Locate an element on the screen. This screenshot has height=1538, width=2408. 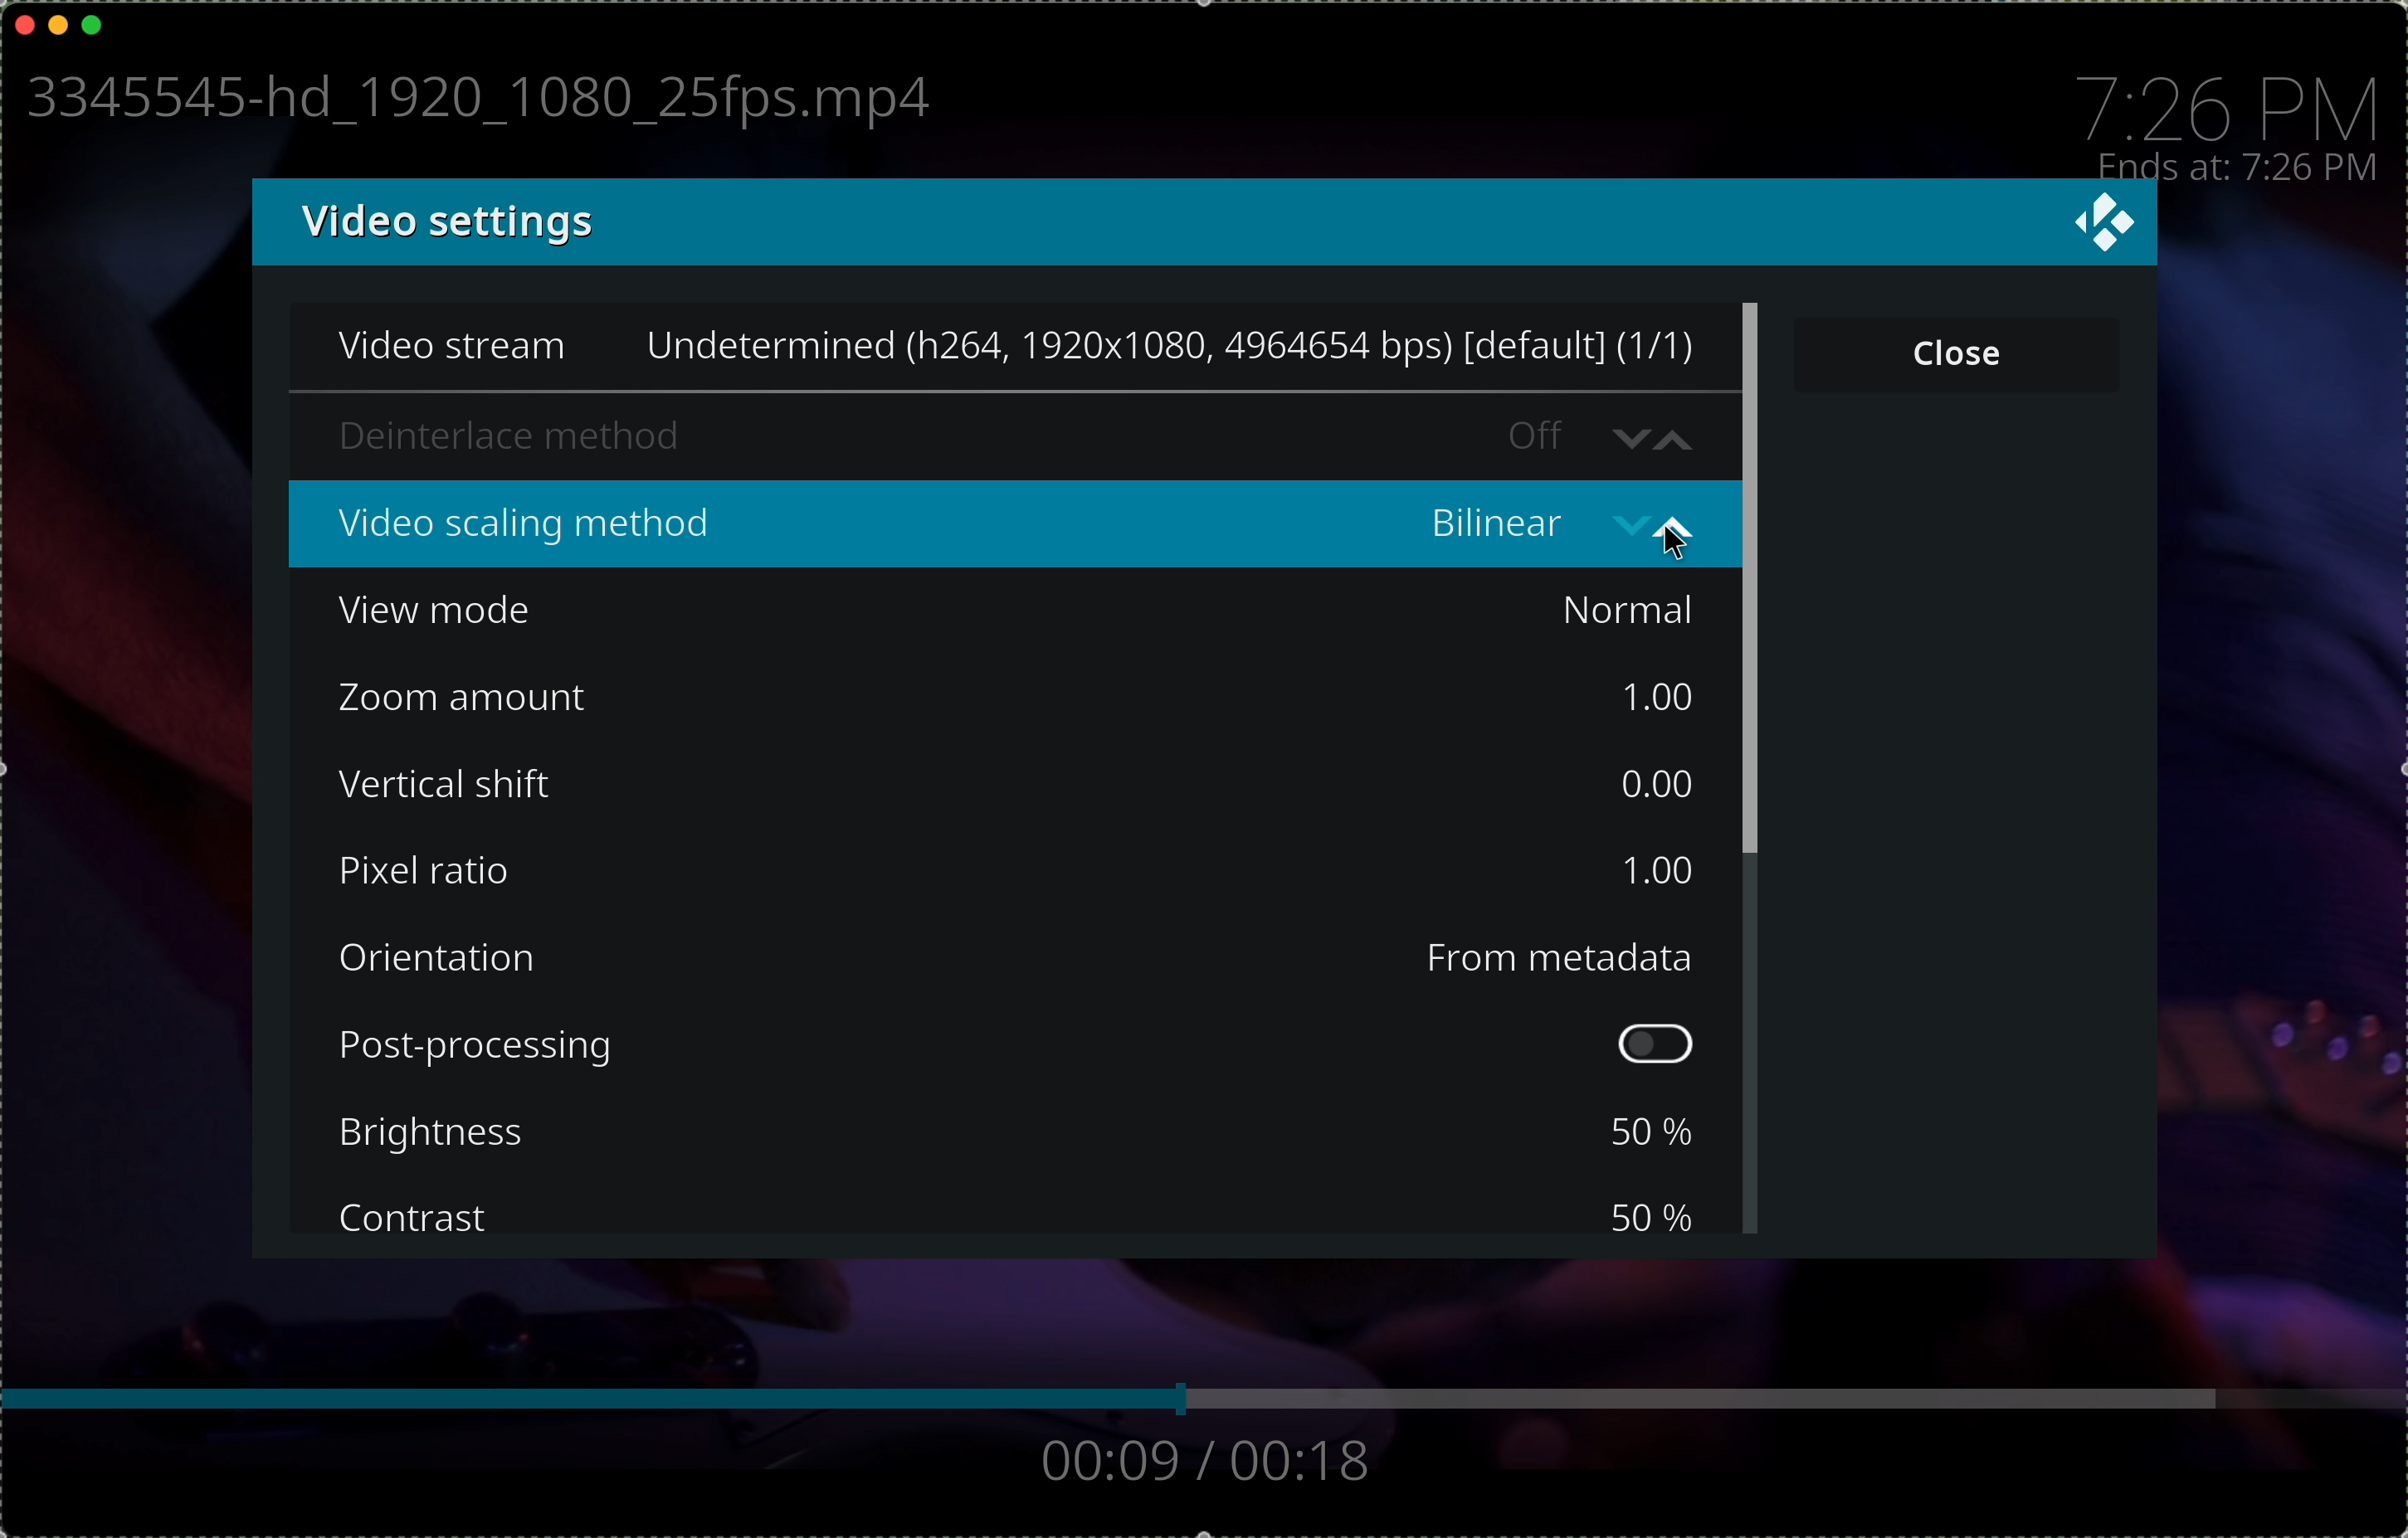
1.00 is located at coordinates (1651, 697).